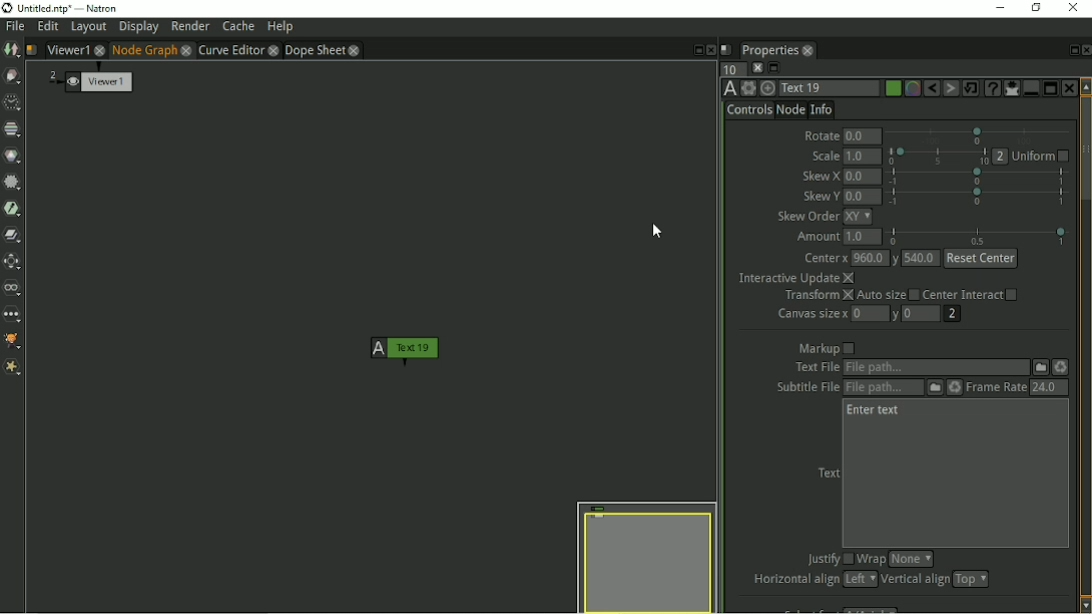  What do you see at coordinates (1049, 388) in the screenshot?
I see `24` at bounding box center [1049, 388].